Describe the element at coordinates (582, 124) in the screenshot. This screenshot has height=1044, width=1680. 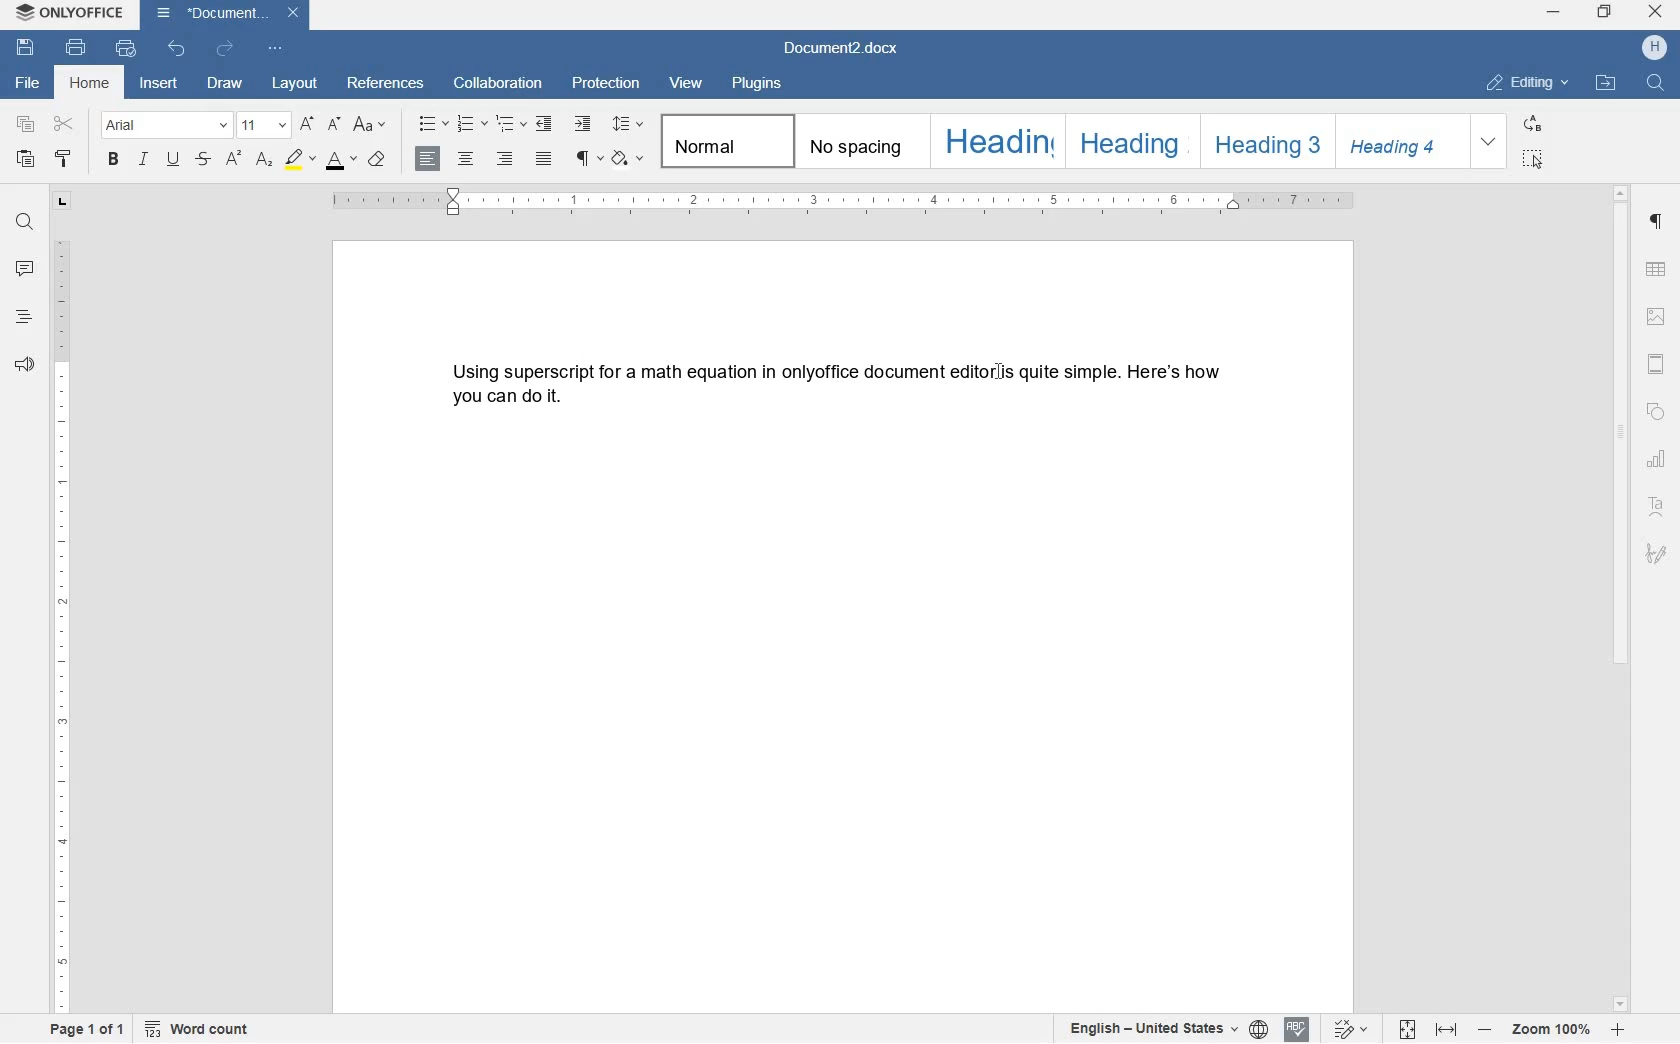
I see `increase indent` at that location.